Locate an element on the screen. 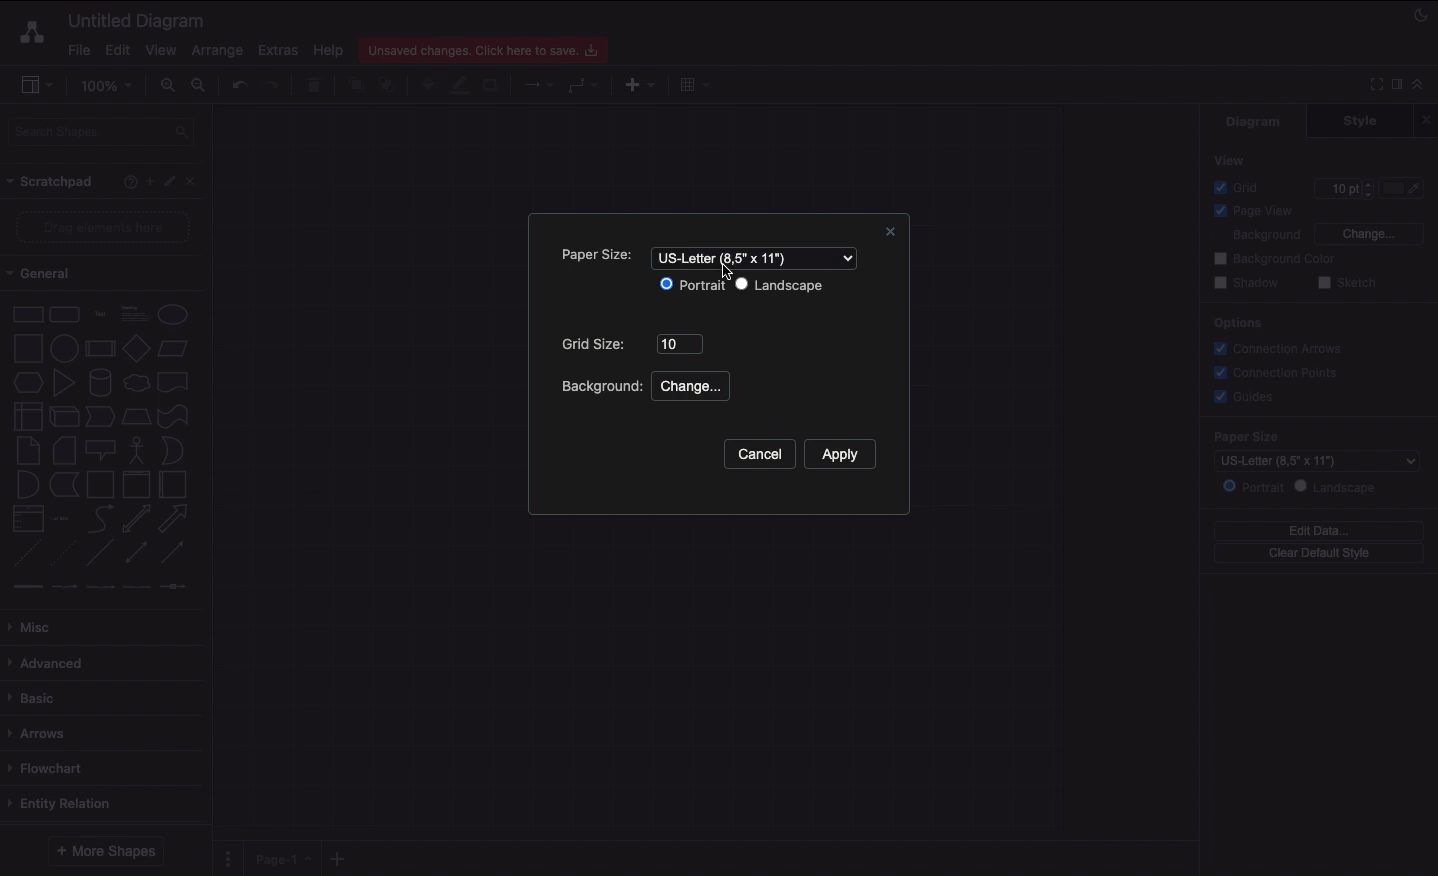 This screenshot has height=876, width=1438. Shadow is located at coordinates (492, 84).